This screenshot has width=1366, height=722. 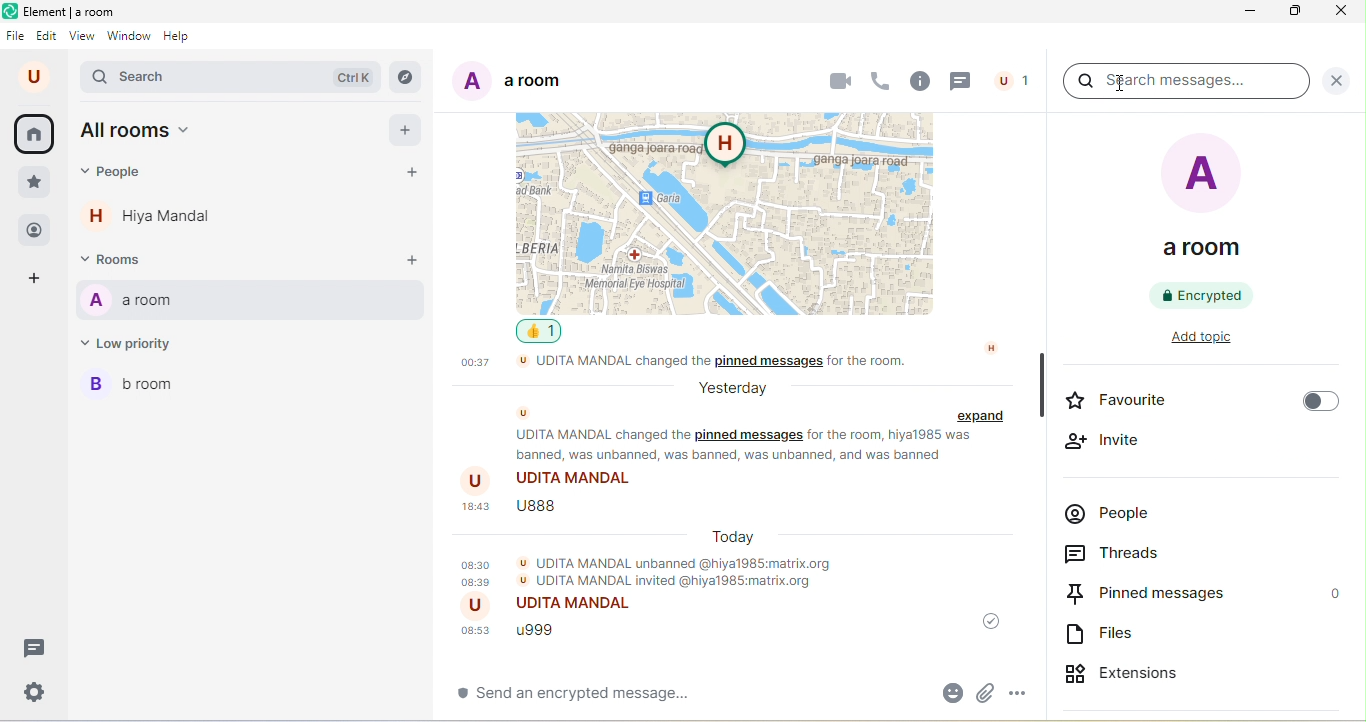 I want to click on threads, so click(x=962, y=81).